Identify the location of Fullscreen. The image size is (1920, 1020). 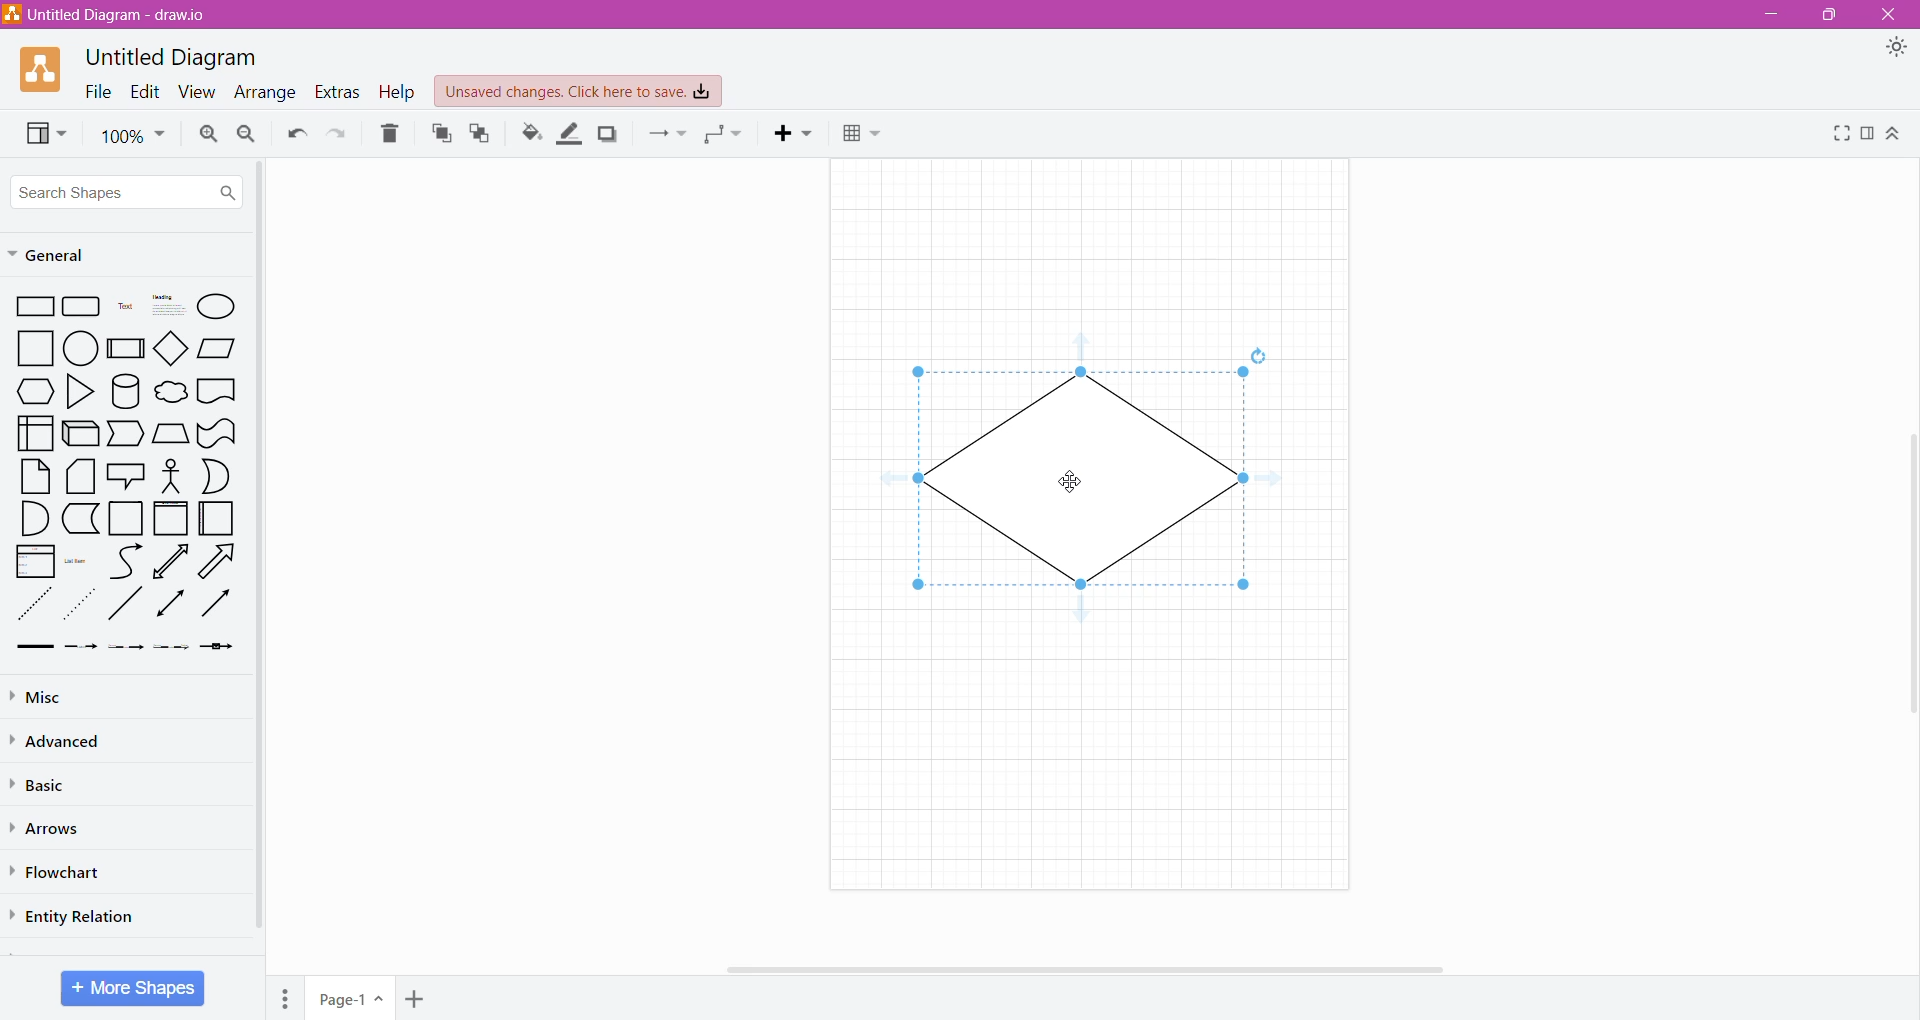
(1841, 135).